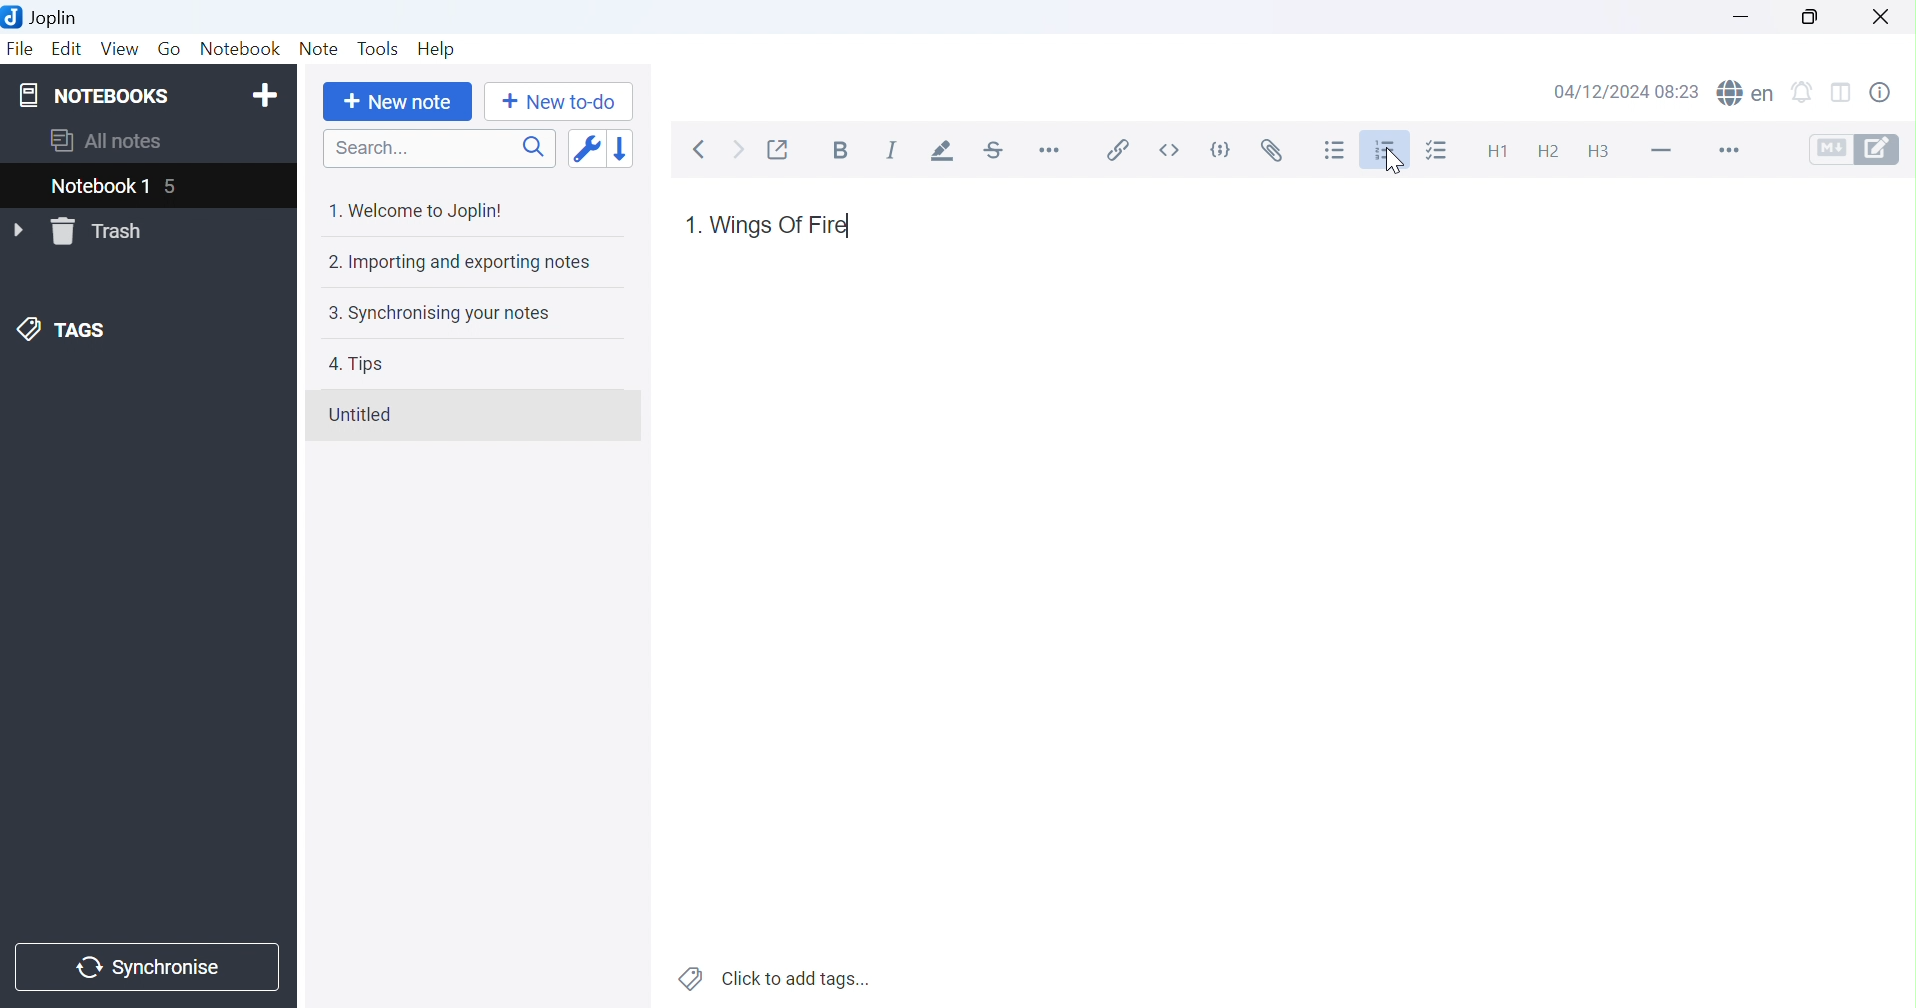  I want to click on Forward, so click(738, 150).